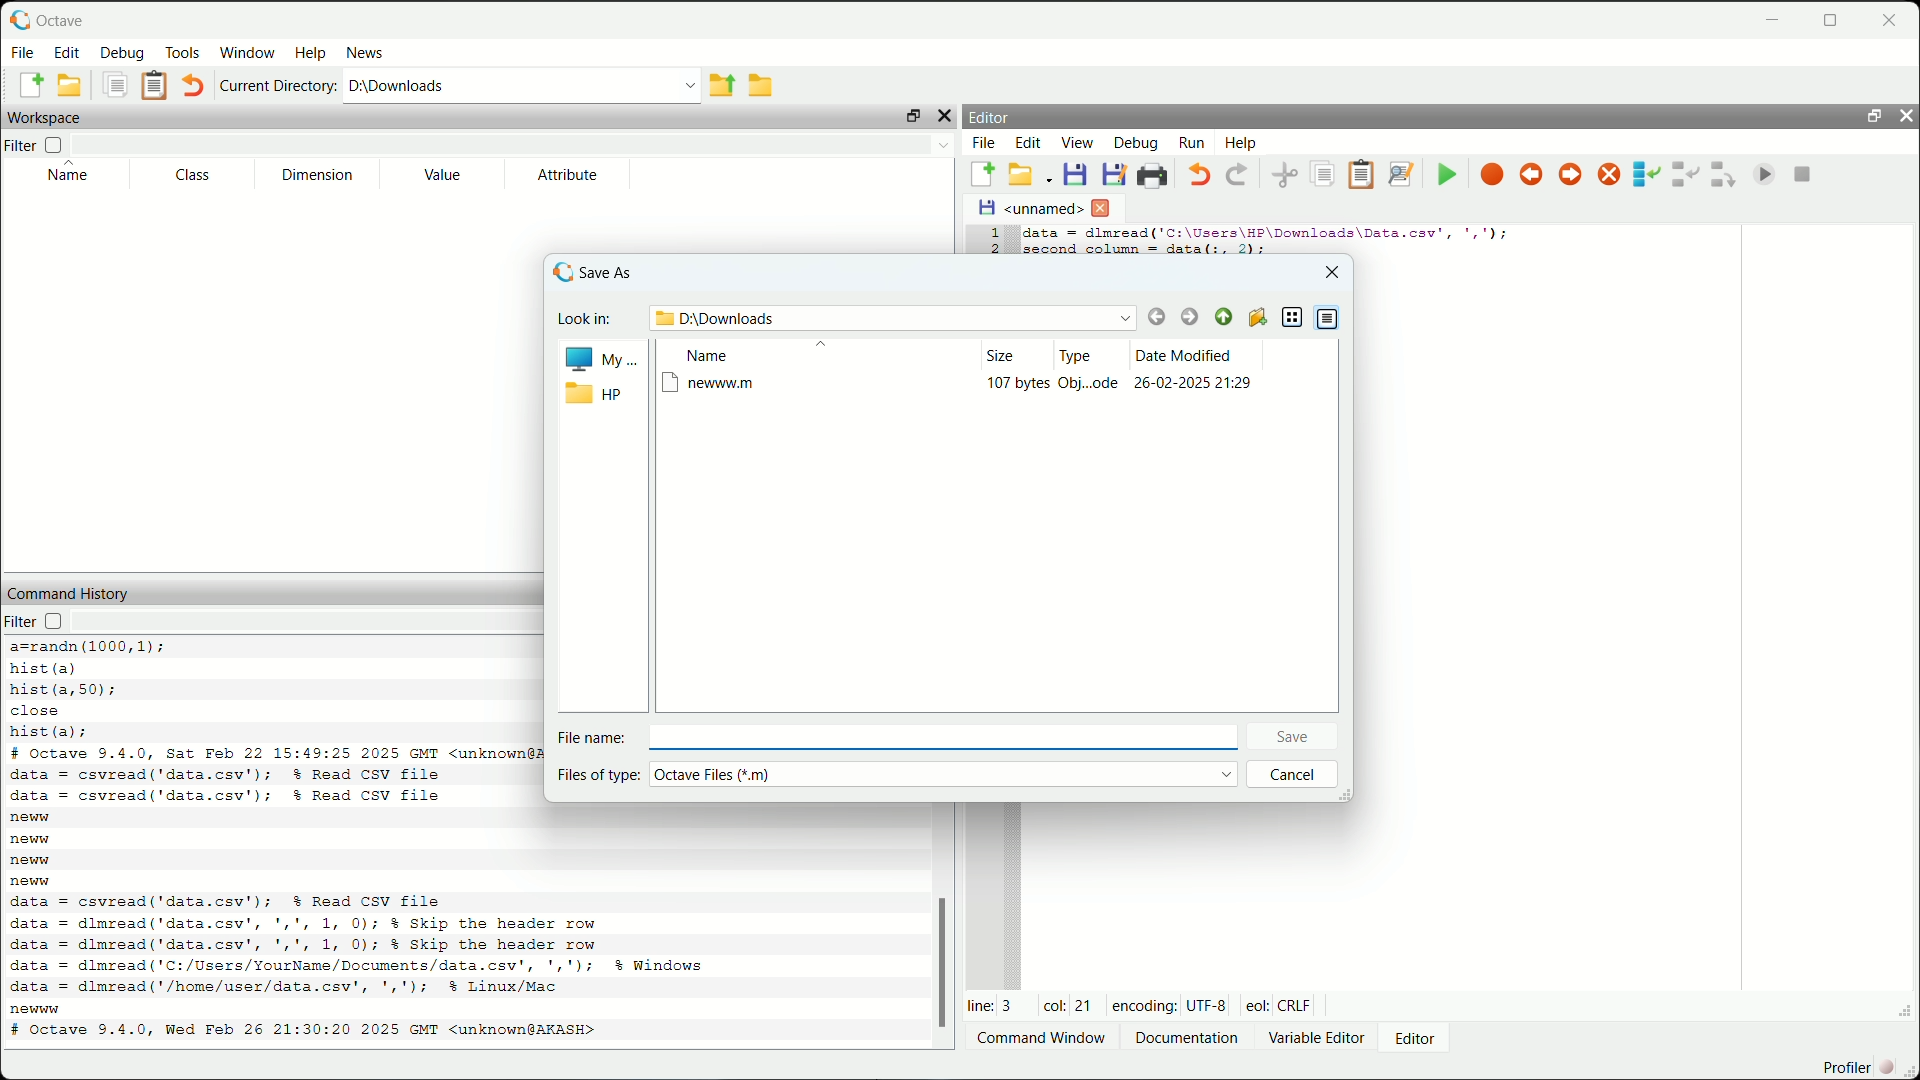 This screenshot has height=1080, width=1920. What do you see at coordinates (1030, 178) in the screenshot?
I see `open an existing file in editor` at bounding box center [1030, 178].